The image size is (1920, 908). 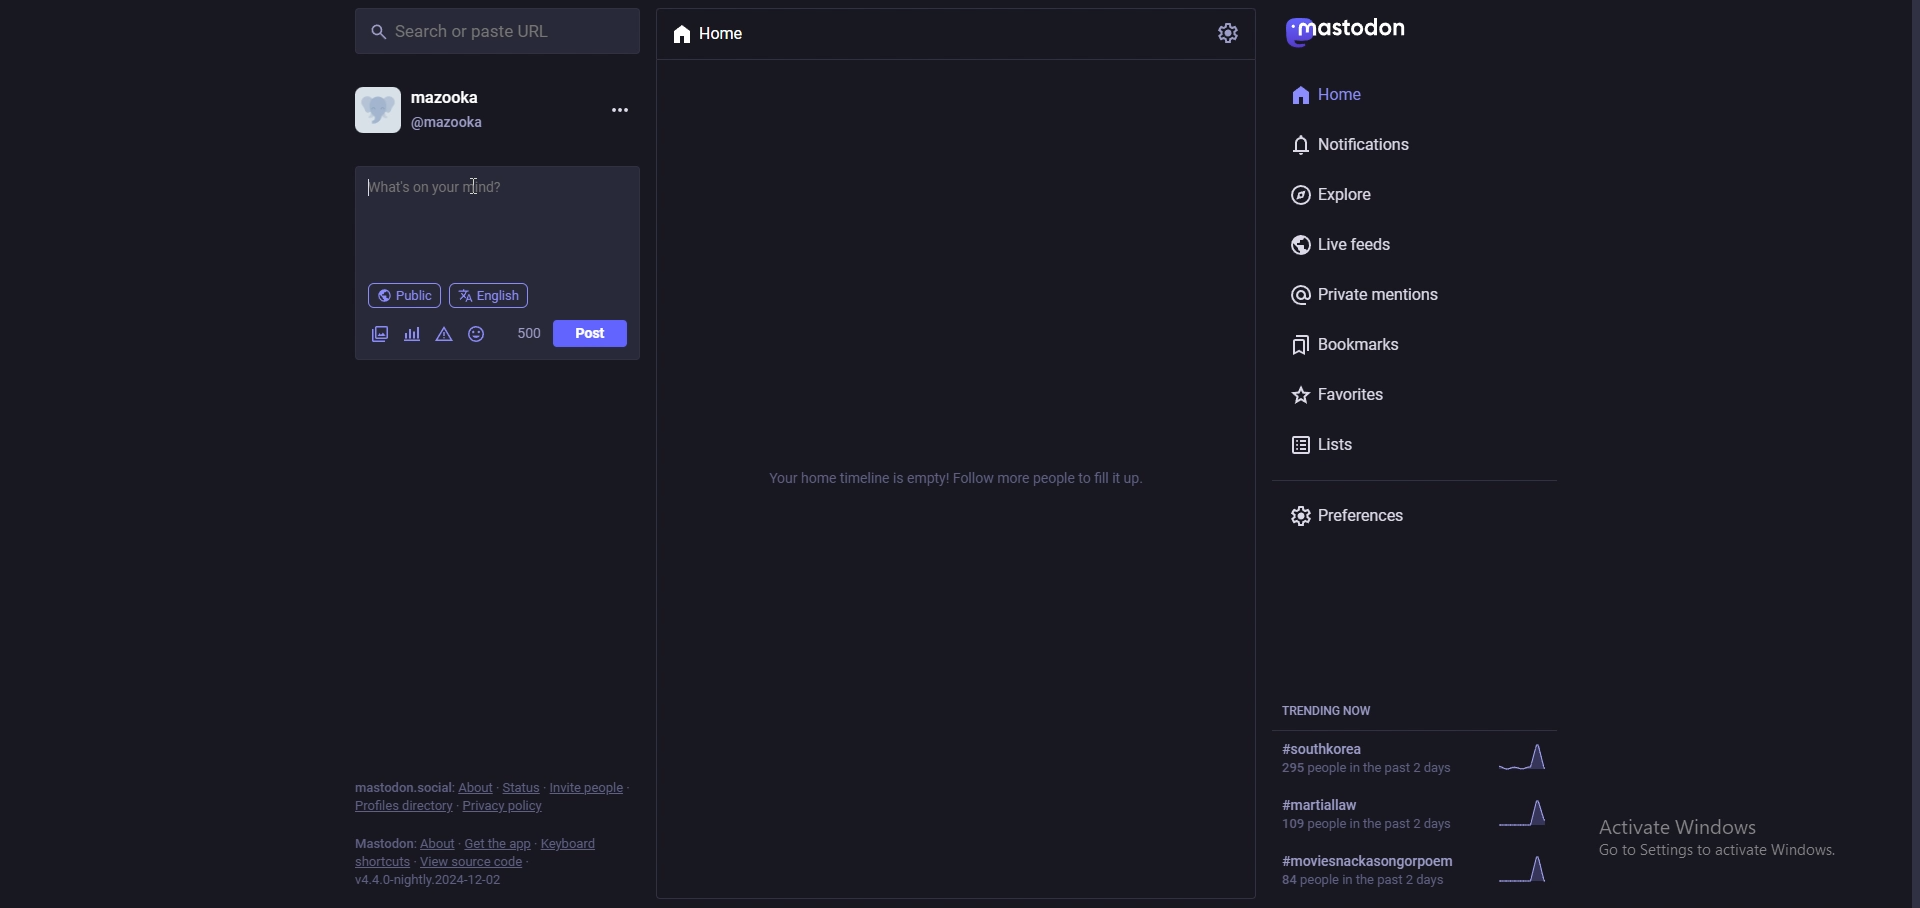 I want to click on cursor, so click(x=471, y=189).